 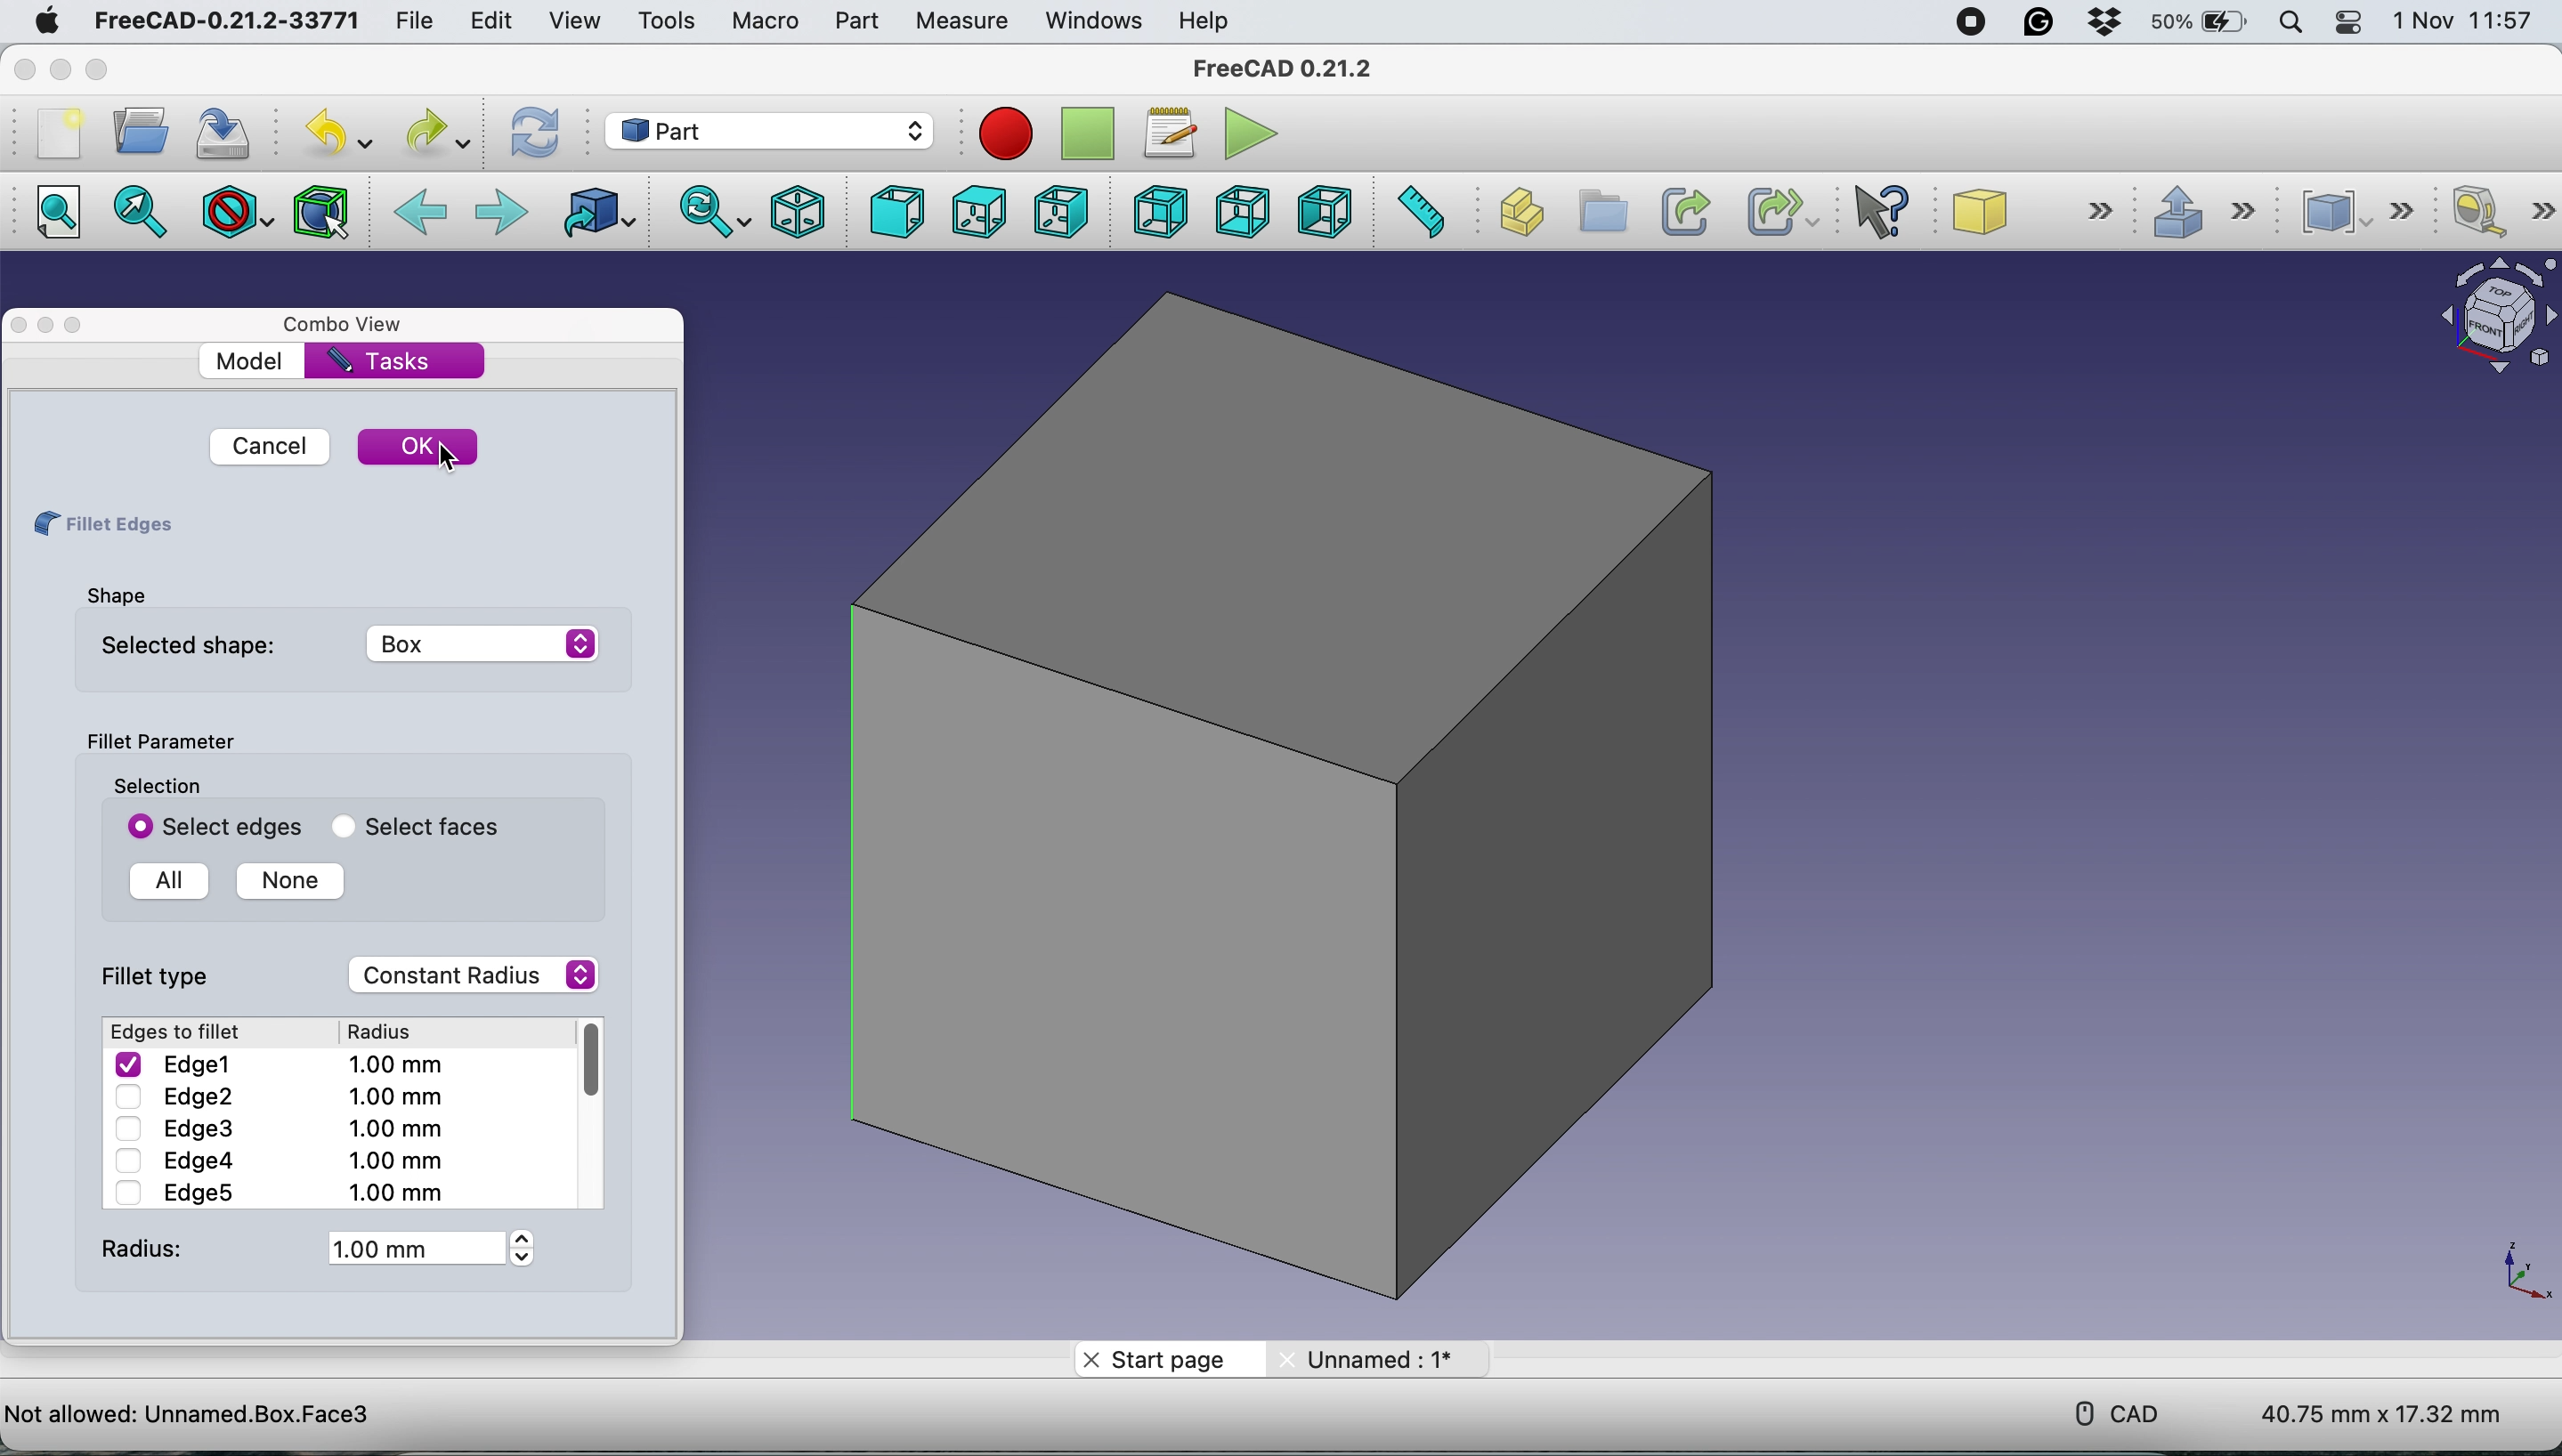 What do you see at coordinates (1086, 133) in the screenshot?
I see `stop recording macros` at bounding box center [1086, 133].